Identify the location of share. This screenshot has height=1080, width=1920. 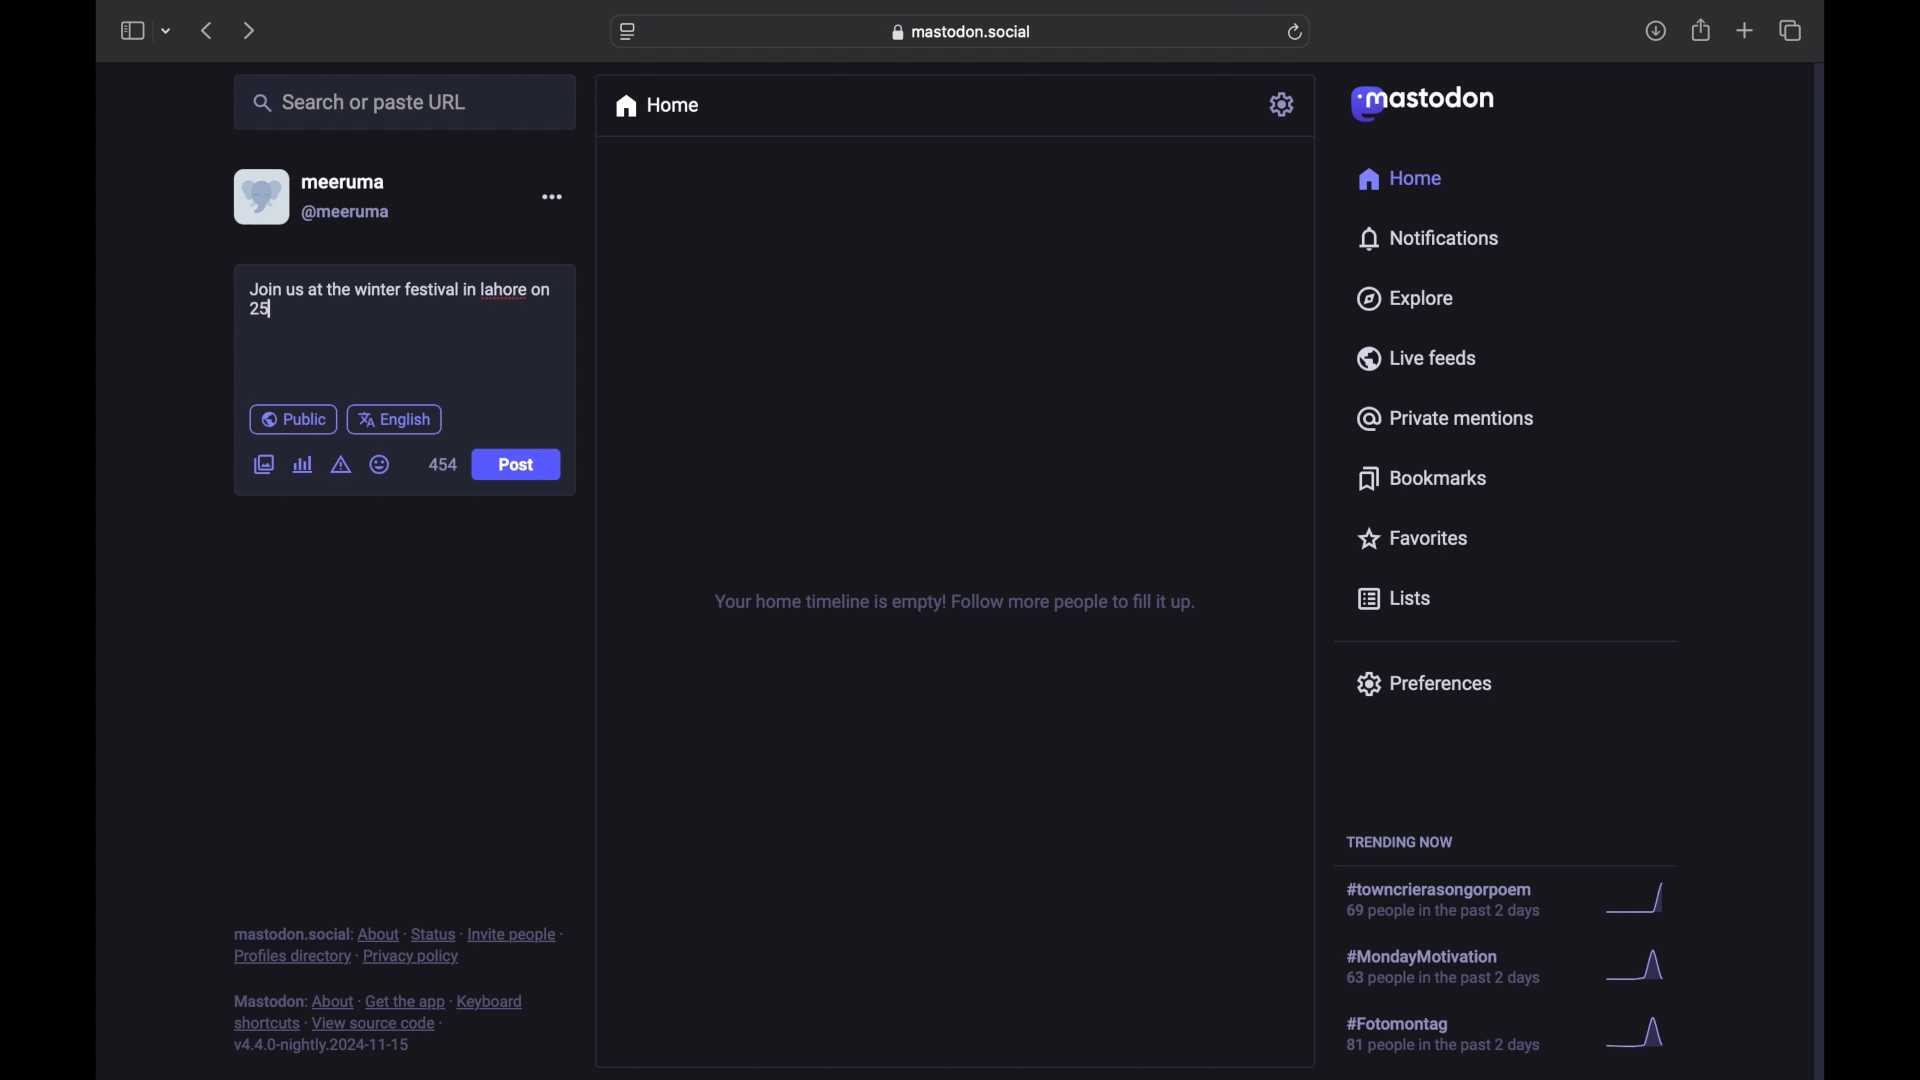
(1702, 31).